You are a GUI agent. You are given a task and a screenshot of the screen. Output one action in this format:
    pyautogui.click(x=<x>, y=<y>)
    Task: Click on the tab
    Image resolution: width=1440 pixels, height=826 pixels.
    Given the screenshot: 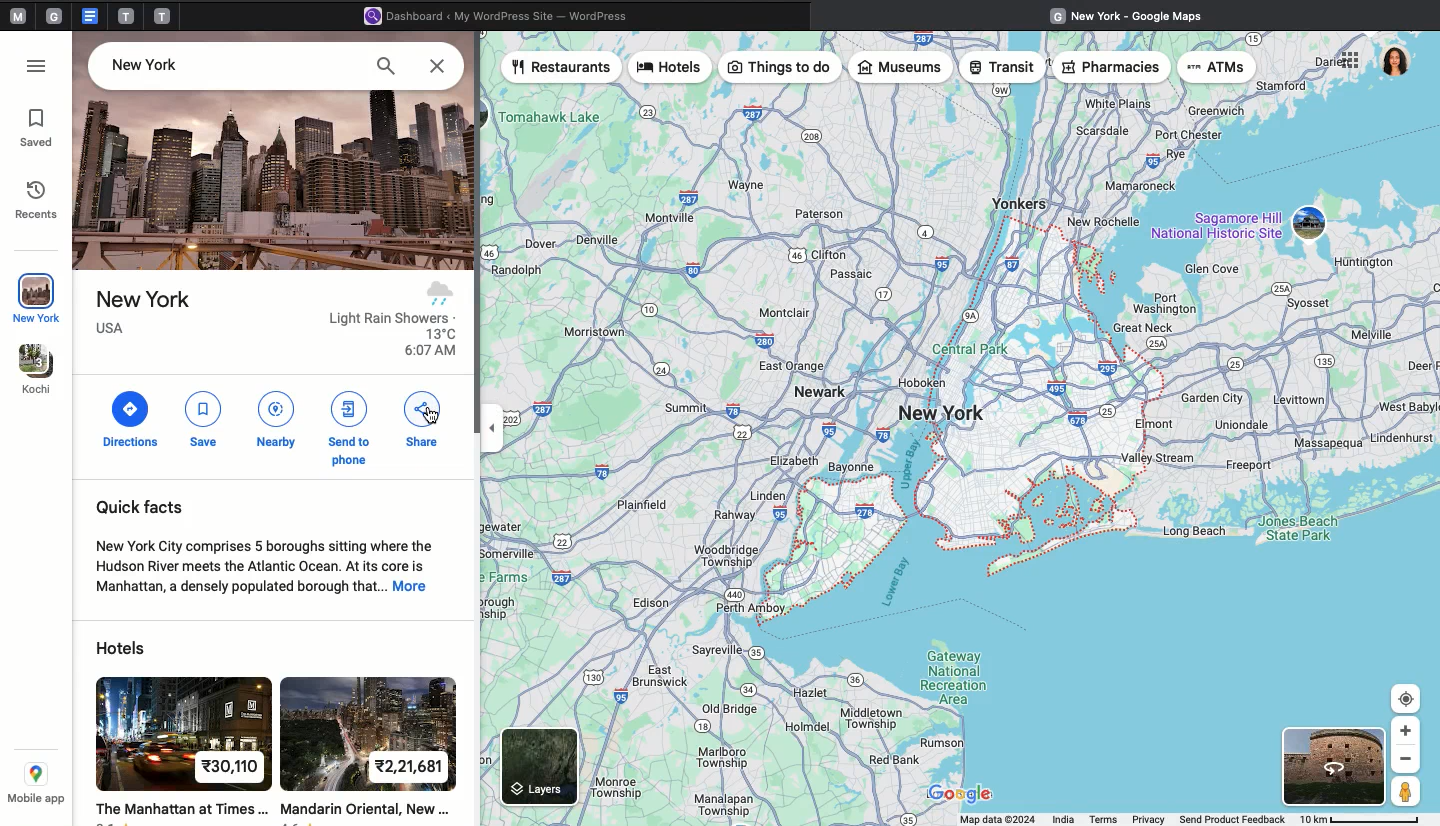 What is the action you would take?
    pyautogui.click(x=126, y=16)
    